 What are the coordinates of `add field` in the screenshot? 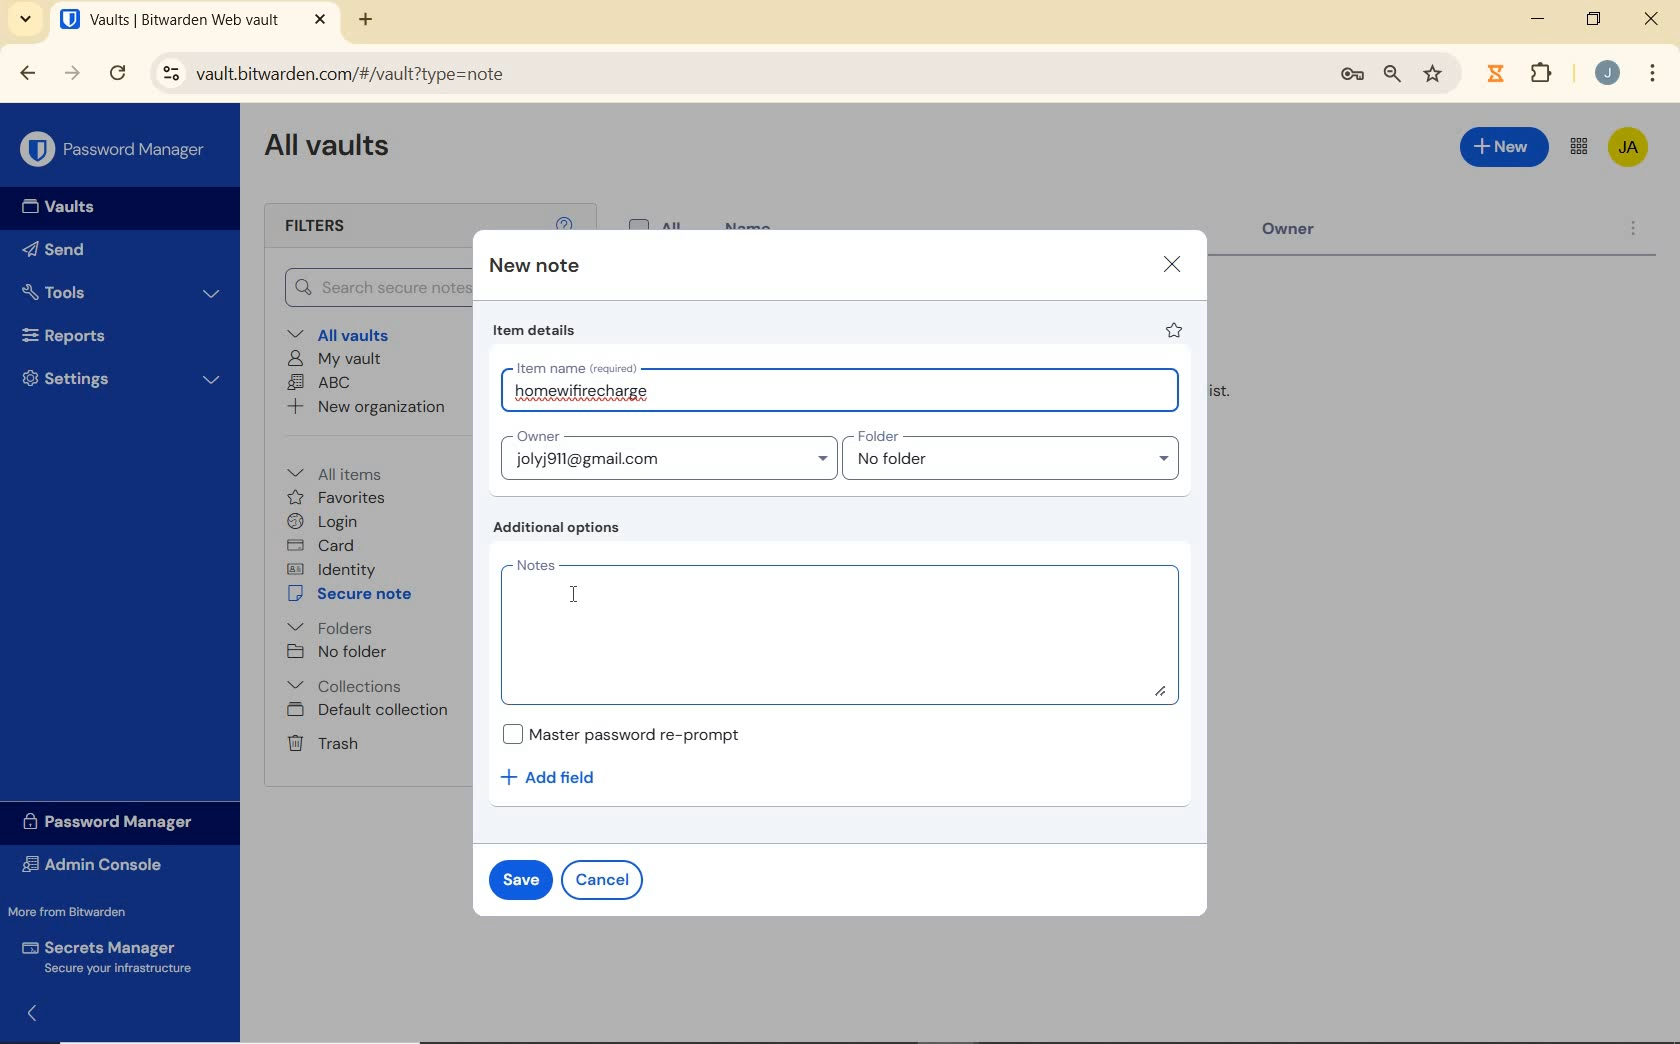 It's located at (562, 778).